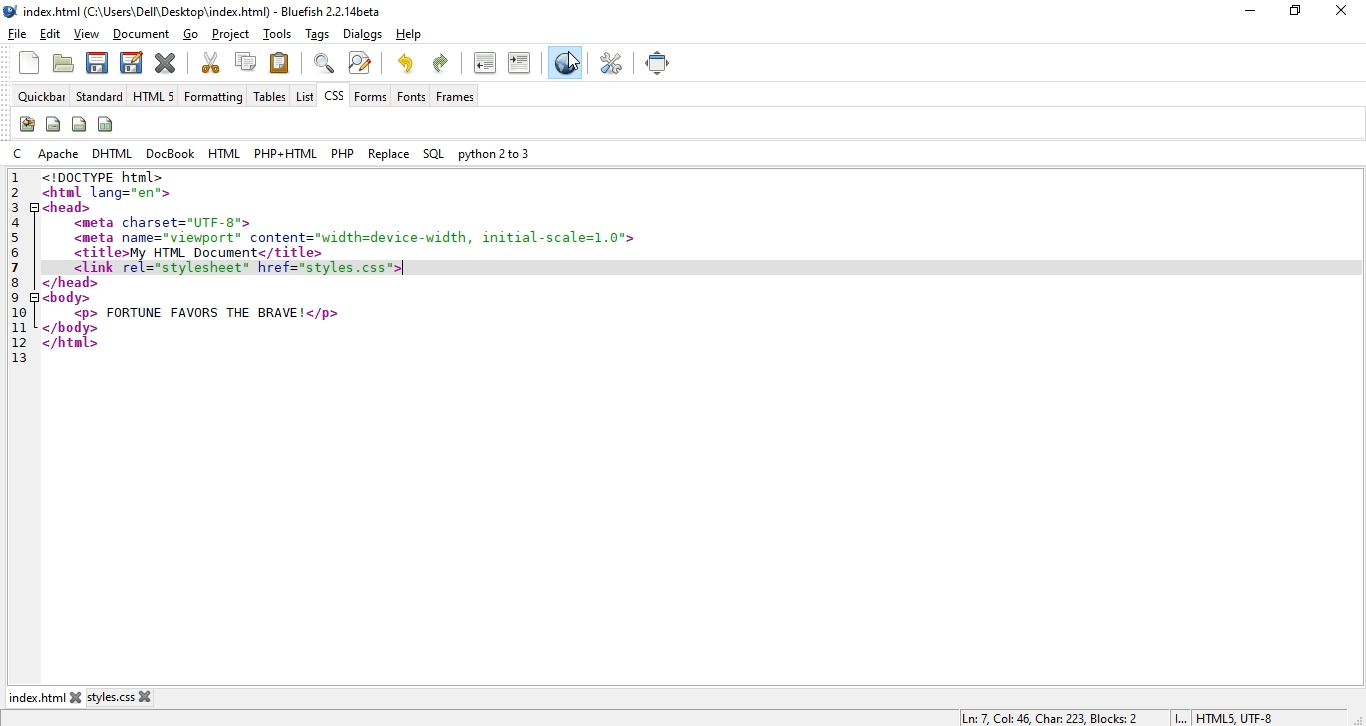  What do you see at coordinates (565, 65) in the screenshot?
I see `preview in browser` at bounding box center [565, 65].